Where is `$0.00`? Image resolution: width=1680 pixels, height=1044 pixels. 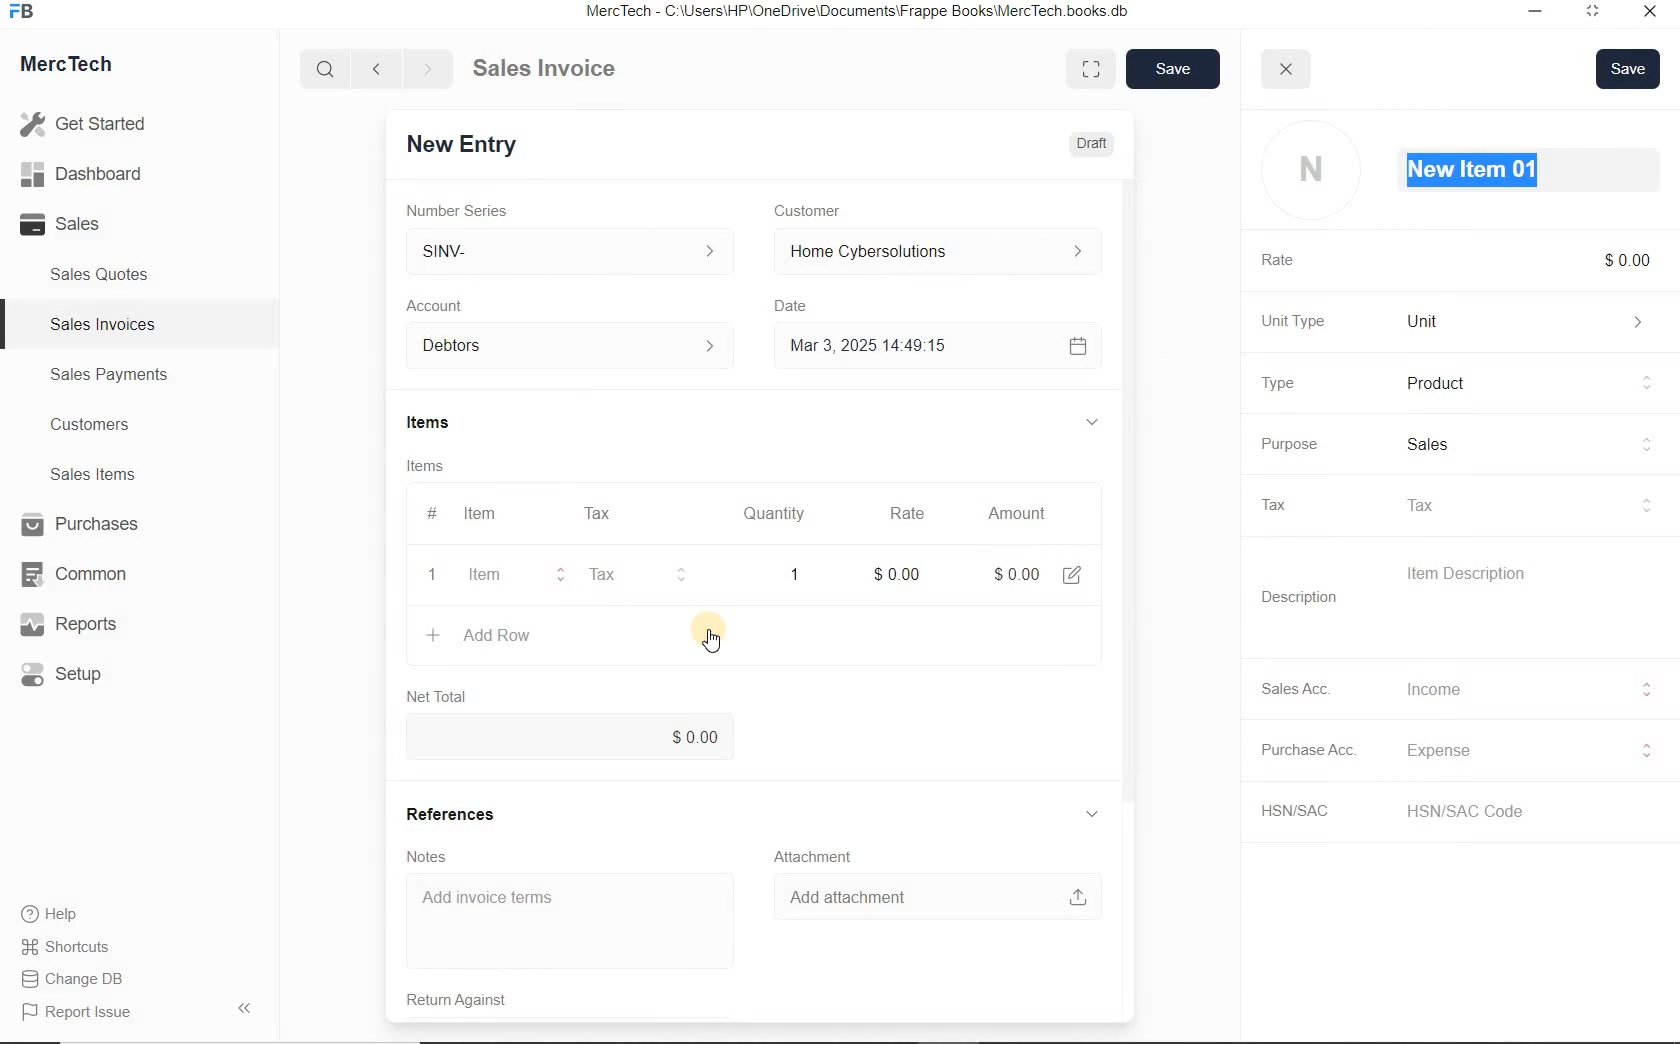 $0.00 is located at coordinates (571, 737).